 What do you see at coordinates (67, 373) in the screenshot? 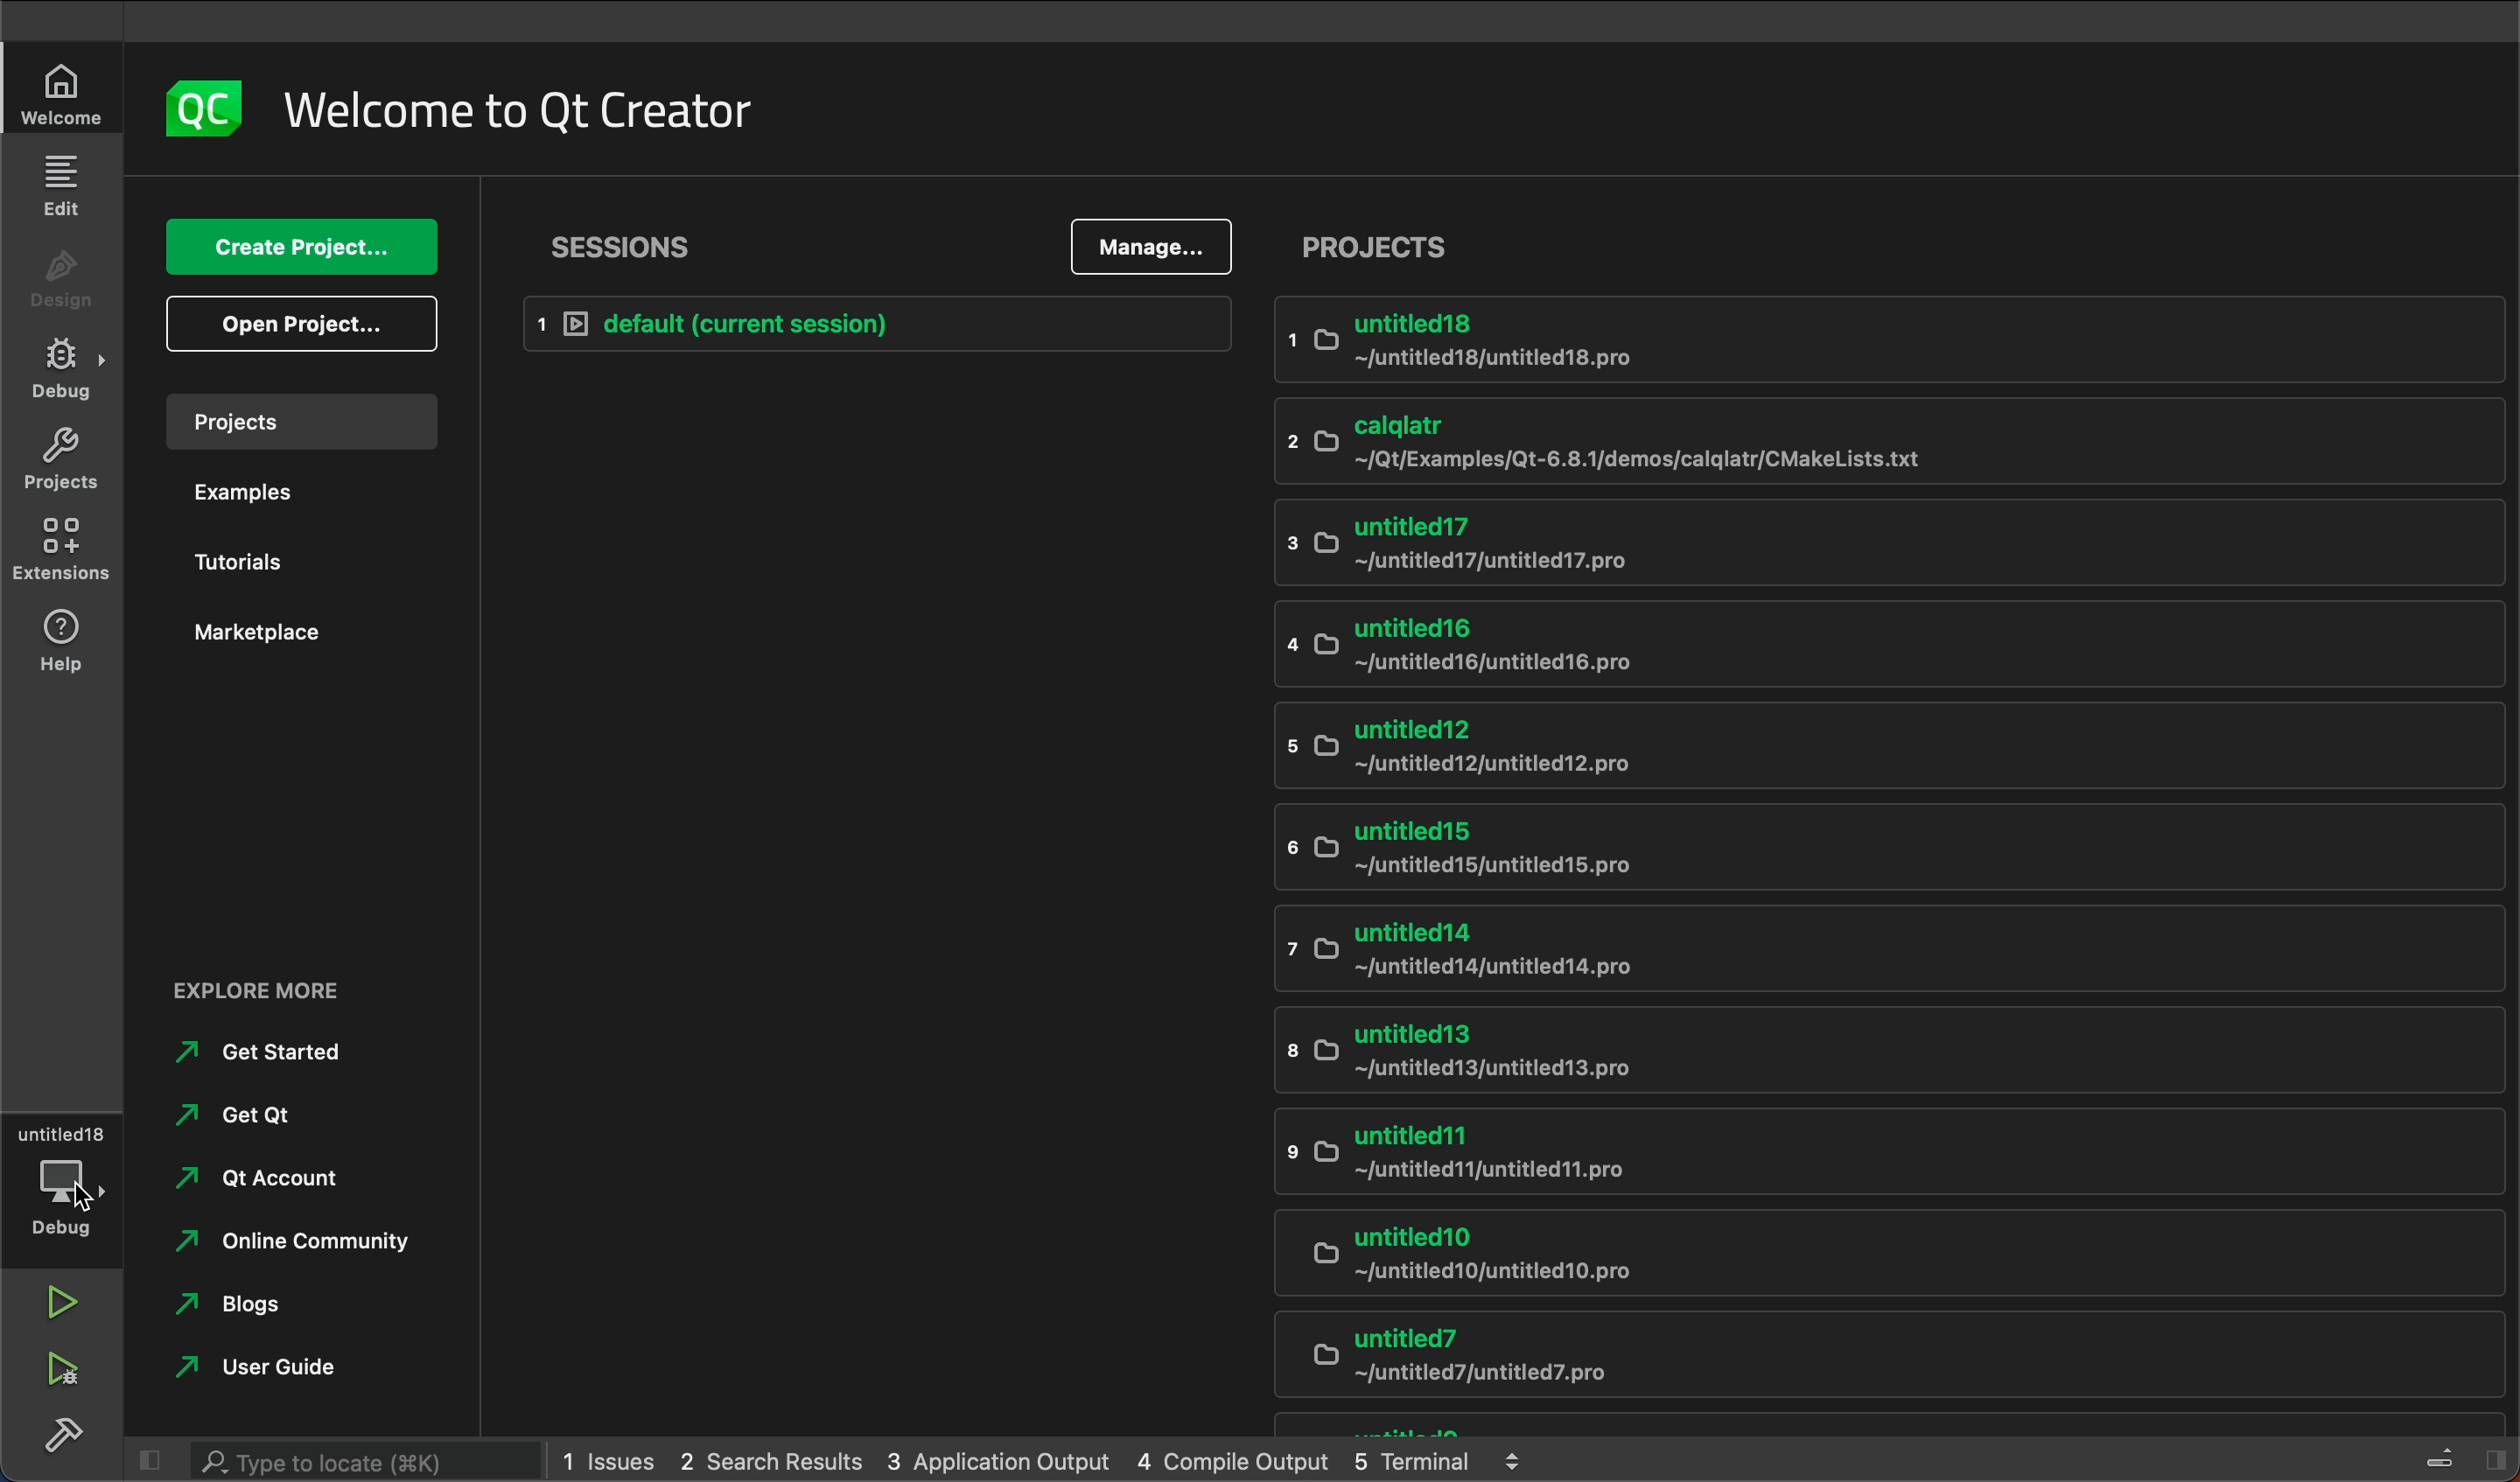
I see `debug` at bounding box center [67, 373].